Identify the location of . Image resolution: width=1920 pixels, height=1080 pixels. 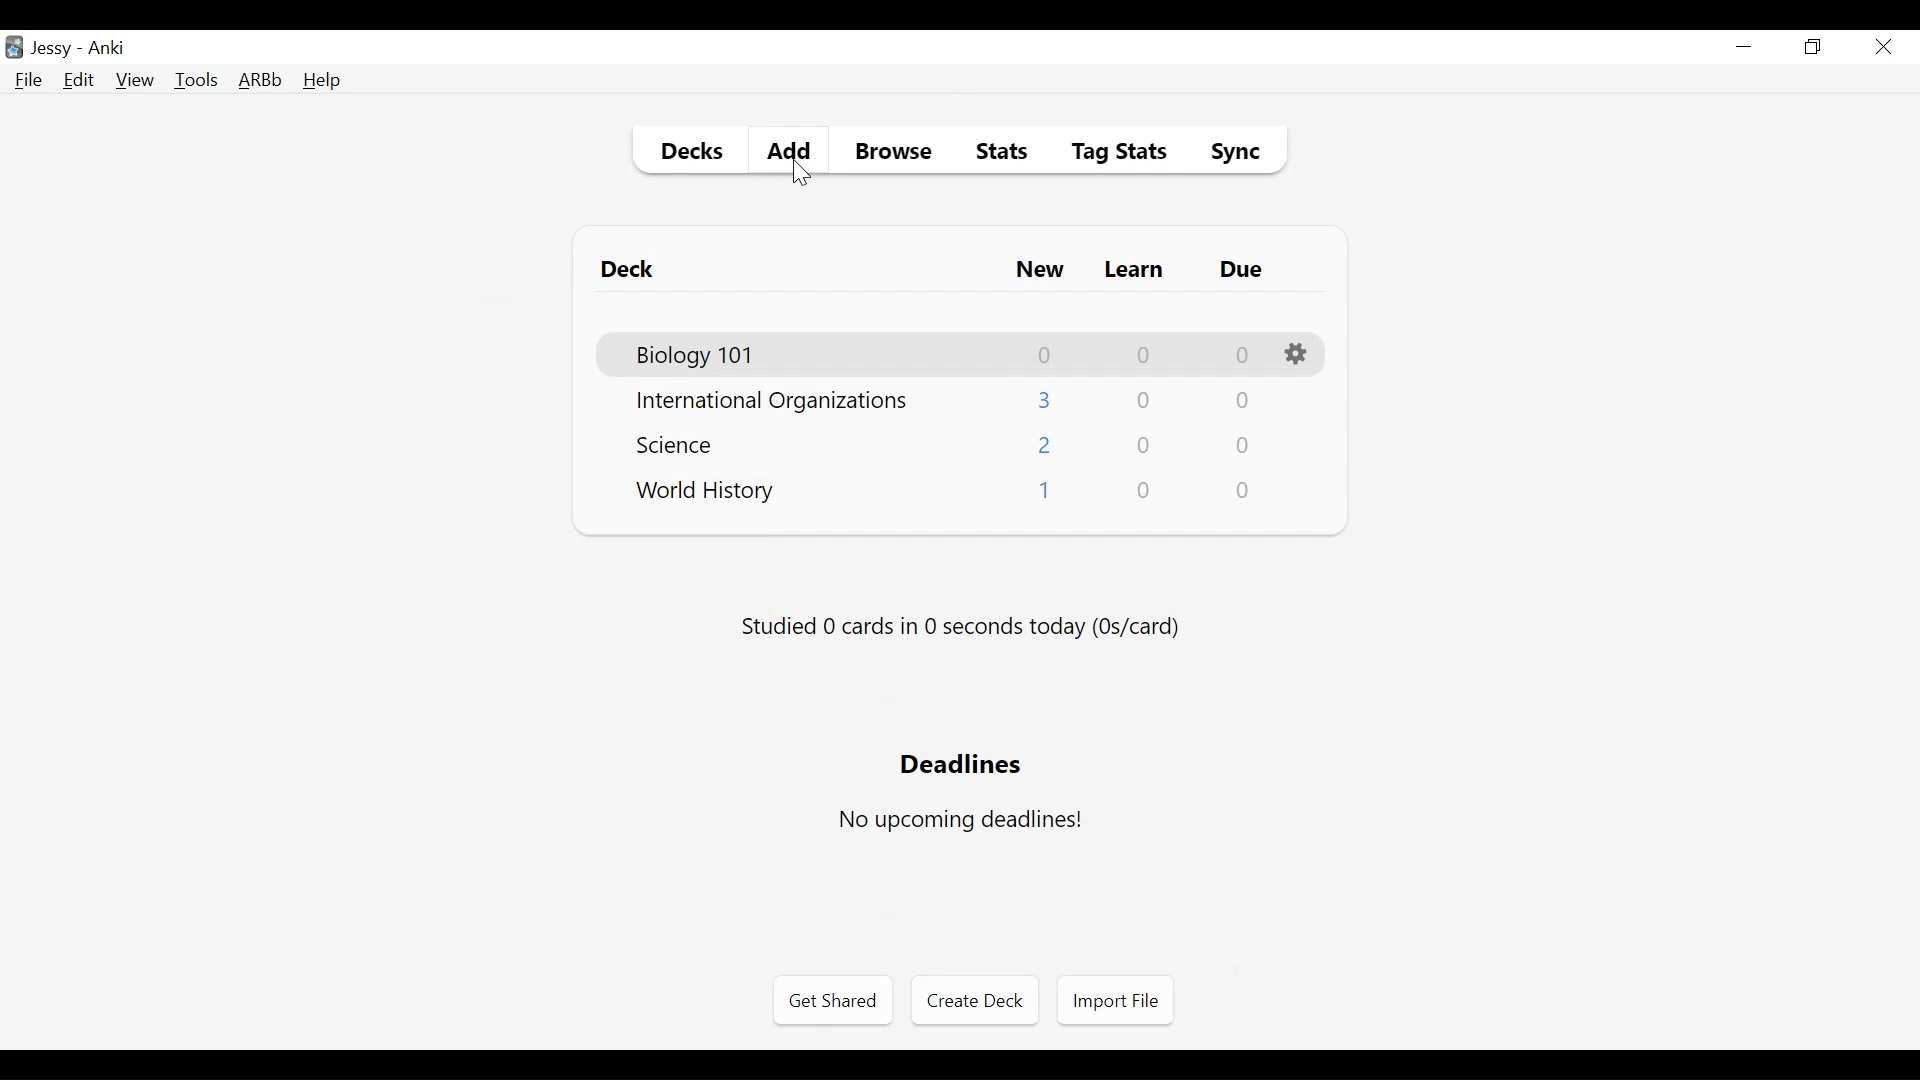
(1145, 491).